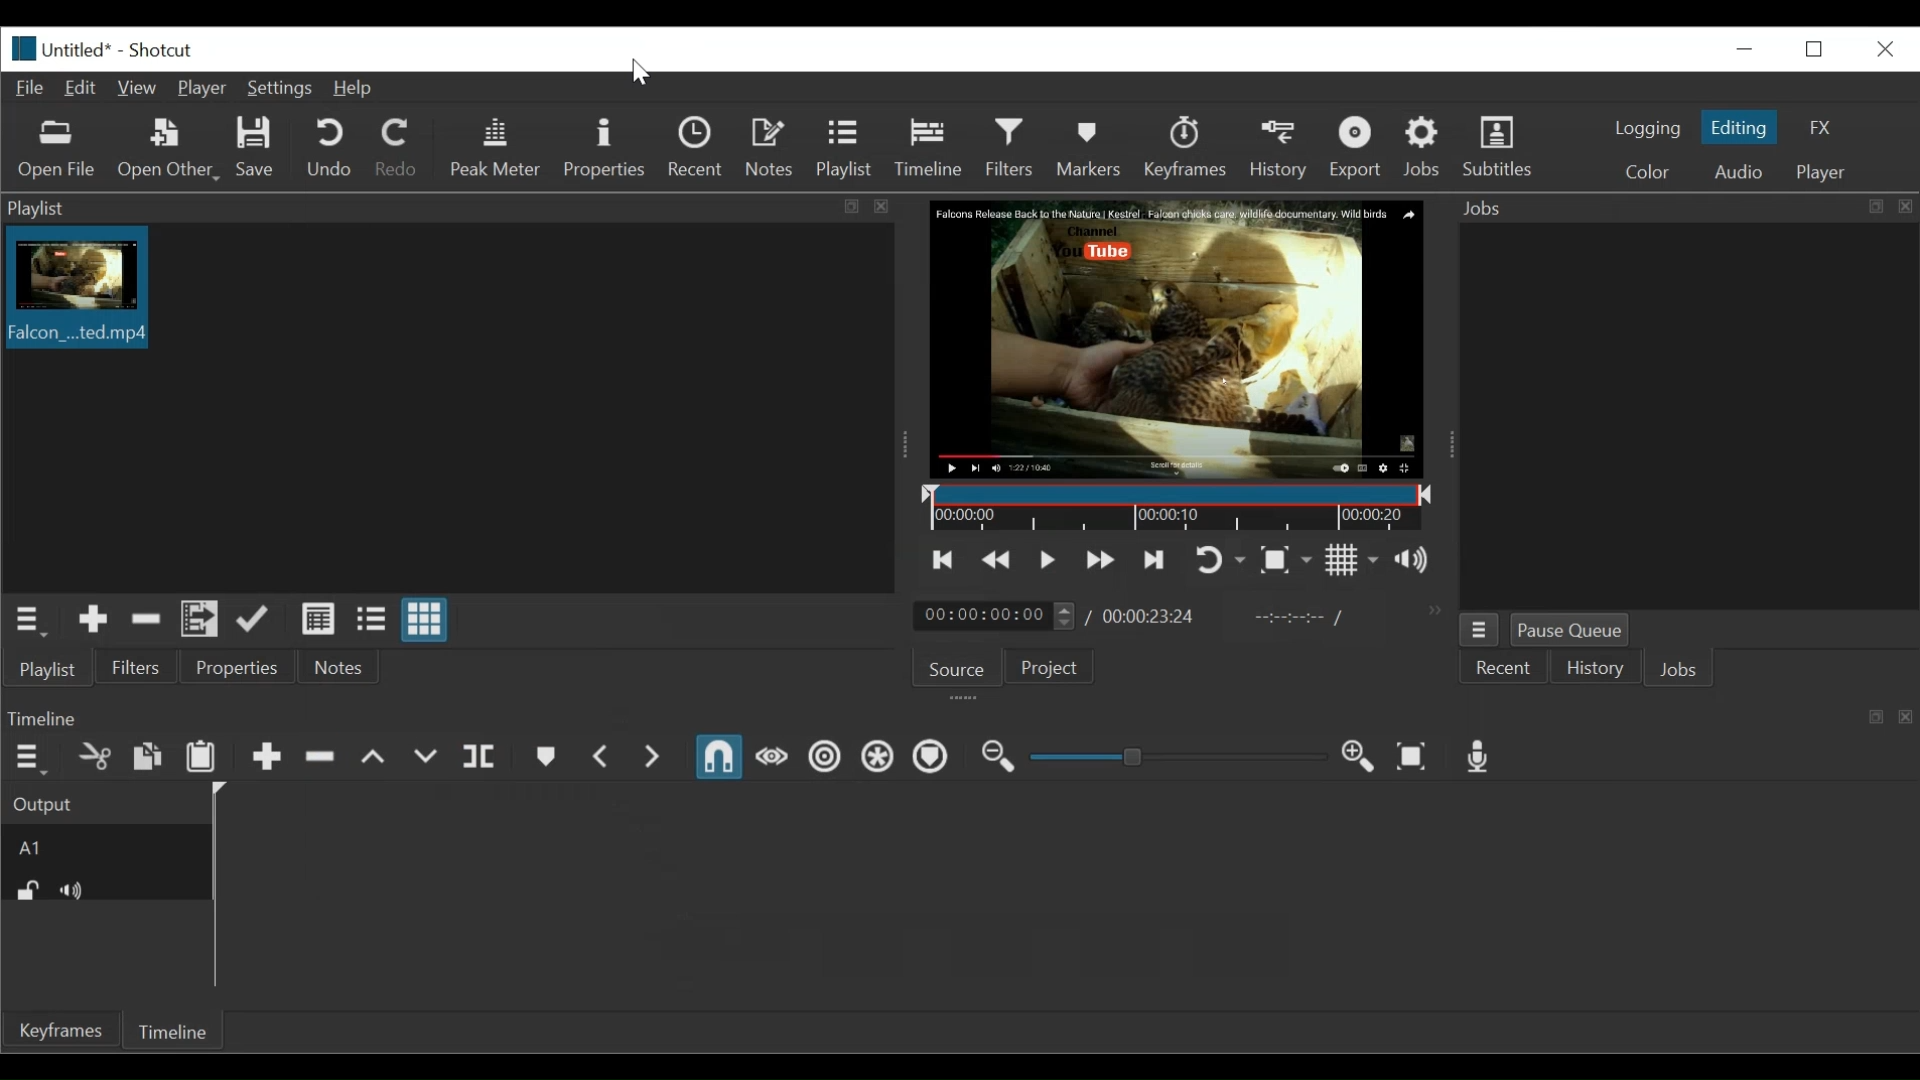  I want to click on Pause Queue, so click(1570, 630).